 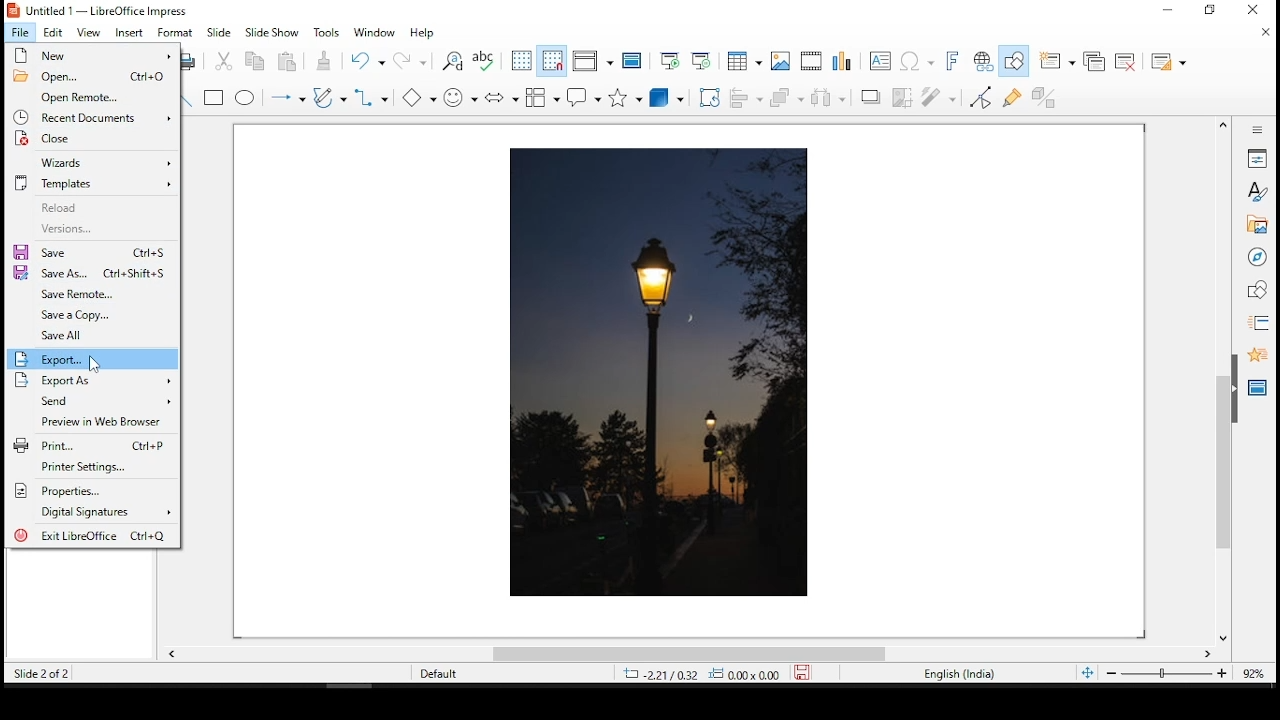 I want to click on recent downloads, so click(x=93, y=117).